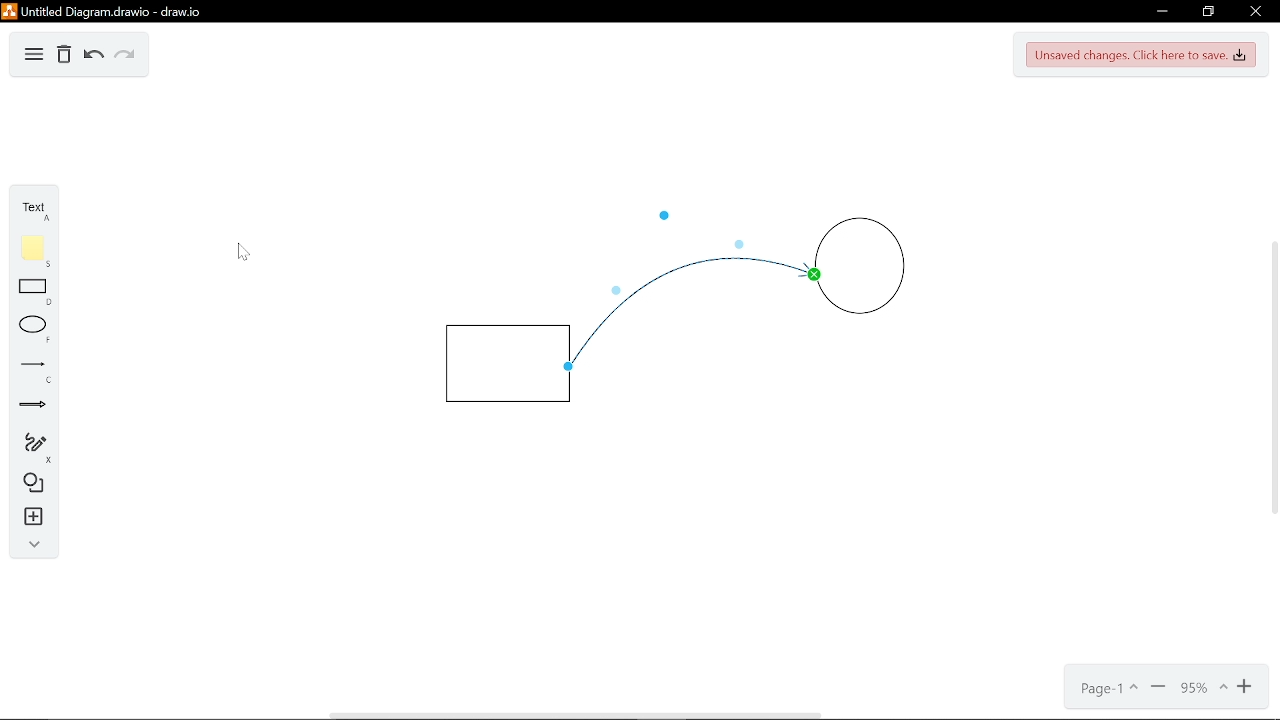 The height and width of the screenshot is (720, 1280). What do you see at coordinates (34, 56) in the screenshot?
I see `Diagram` at bounding box center [34, 56].